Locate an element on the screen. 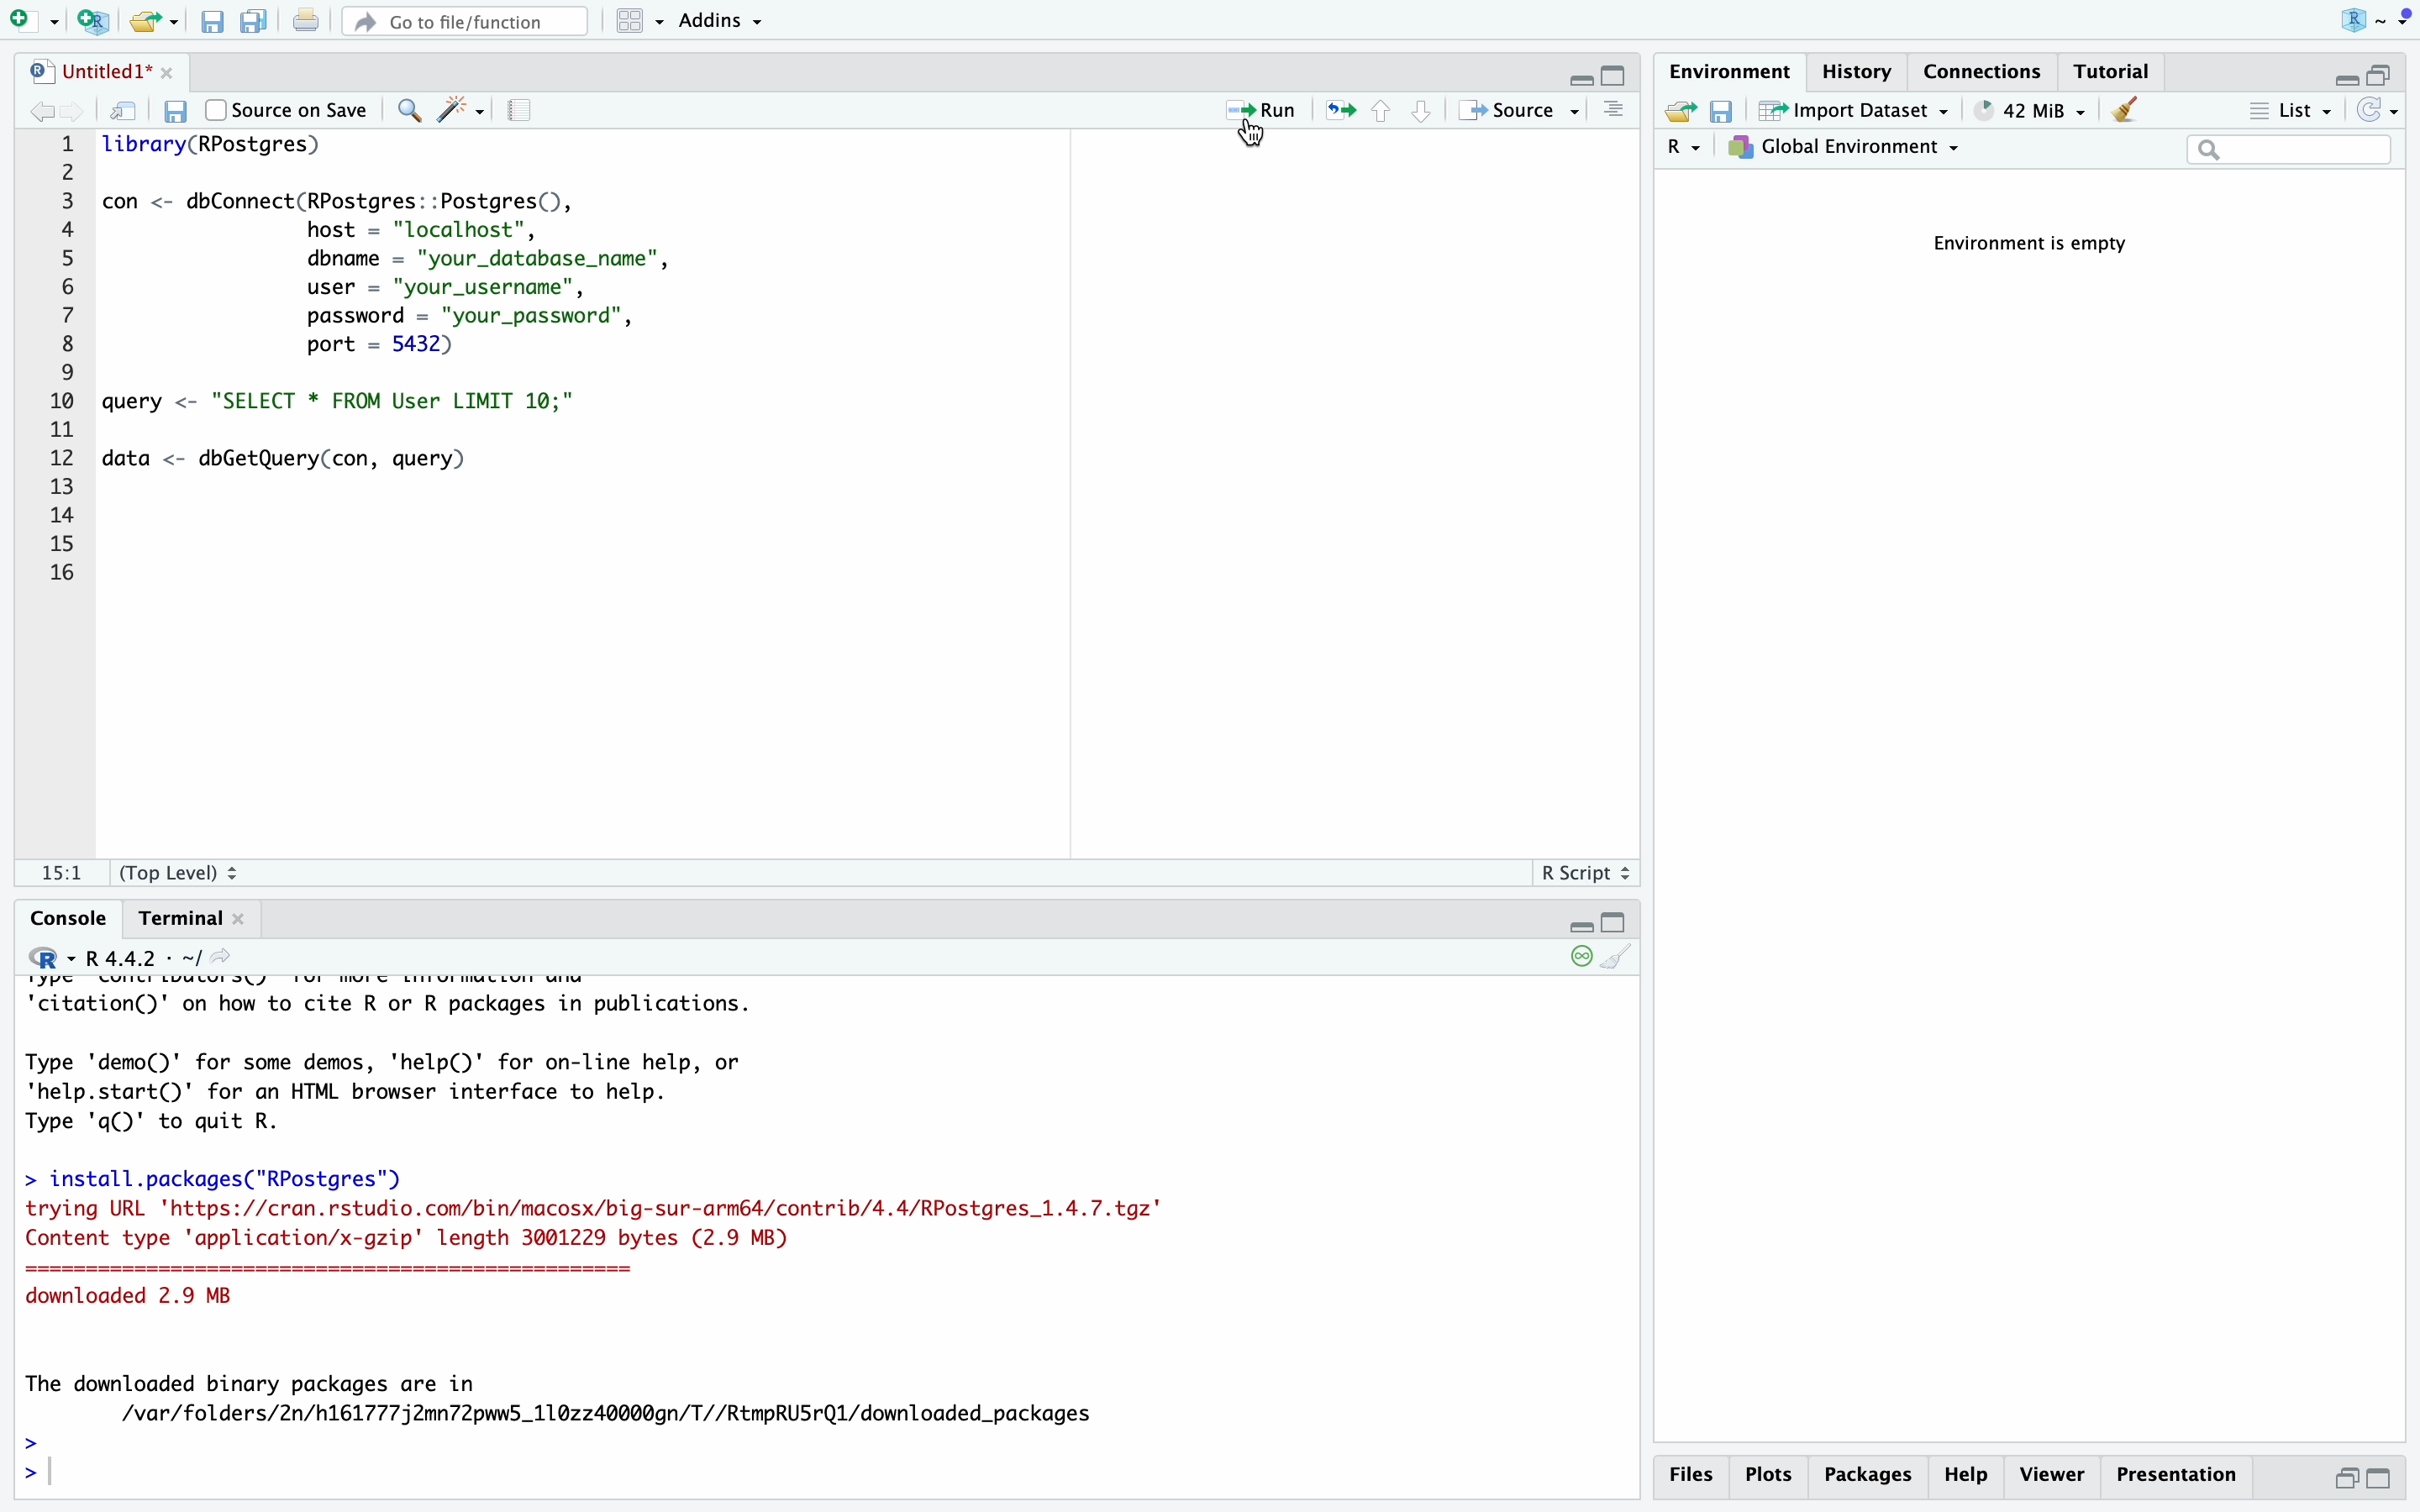  query to get is located at coordinates (315, 460).